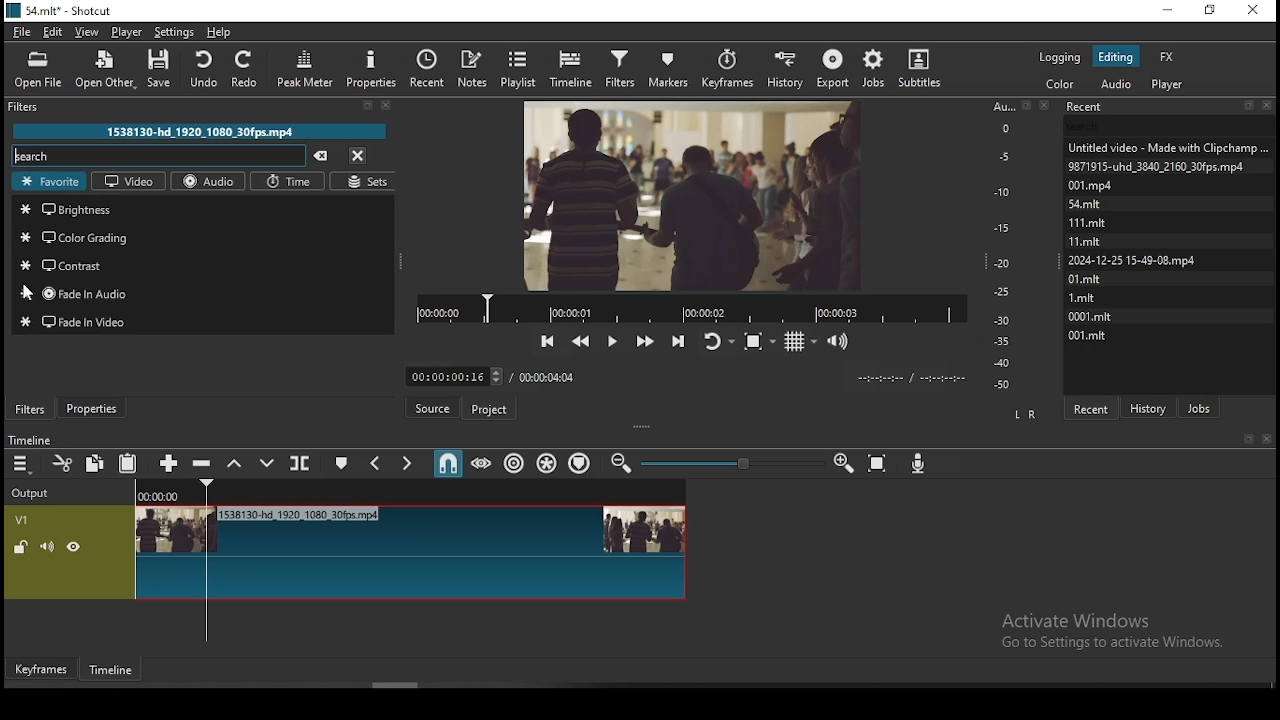 This screenshot has width=1280, height=720. I want to click on fade in video, so click(204, 321).